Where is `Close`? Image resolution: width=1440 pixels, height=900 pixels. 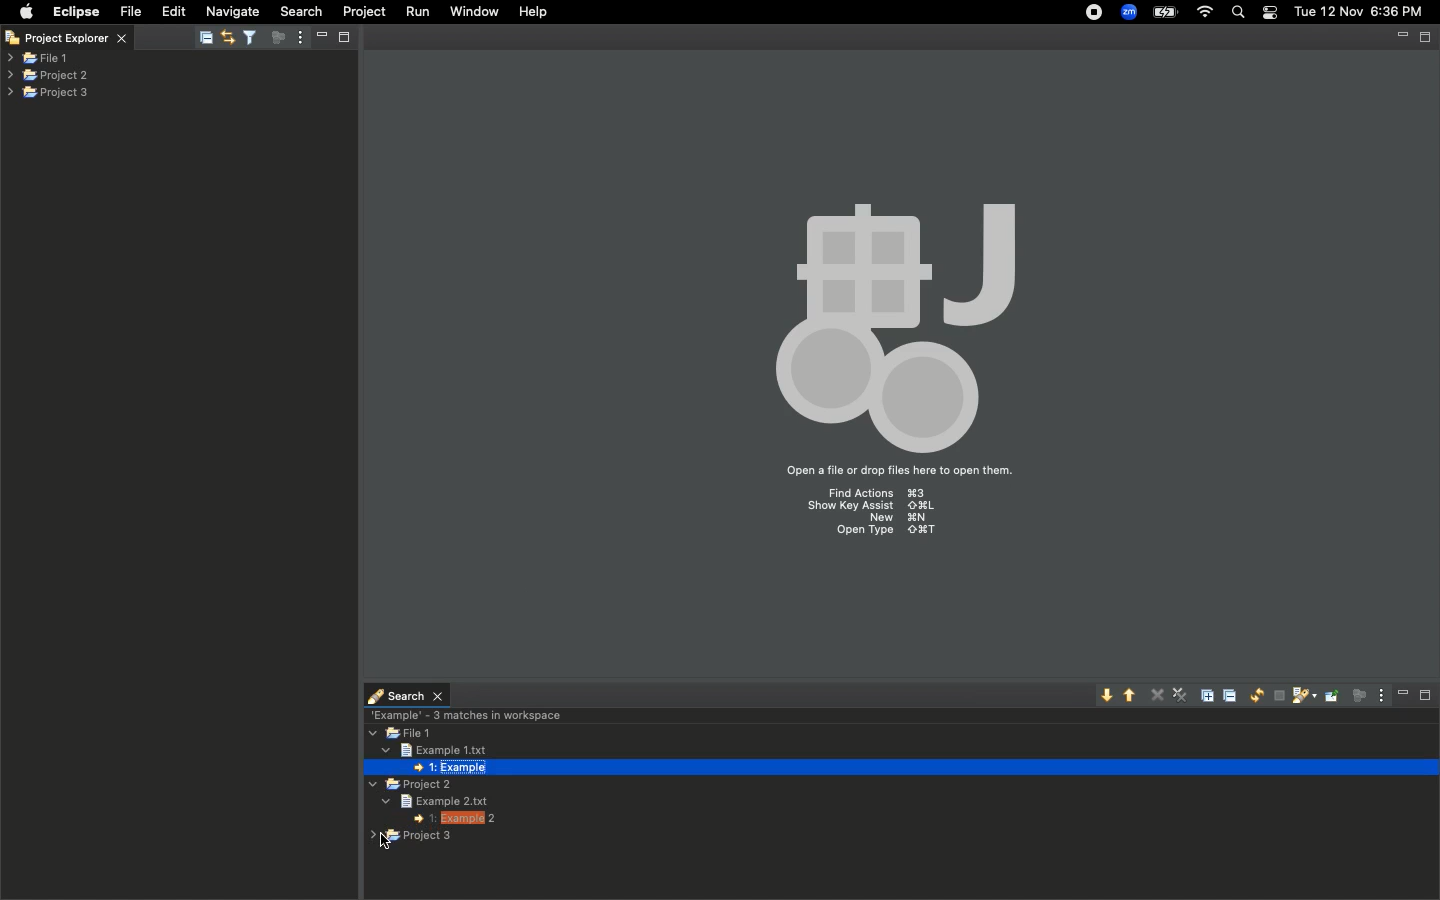
Close is located at coordinates (12, 40).